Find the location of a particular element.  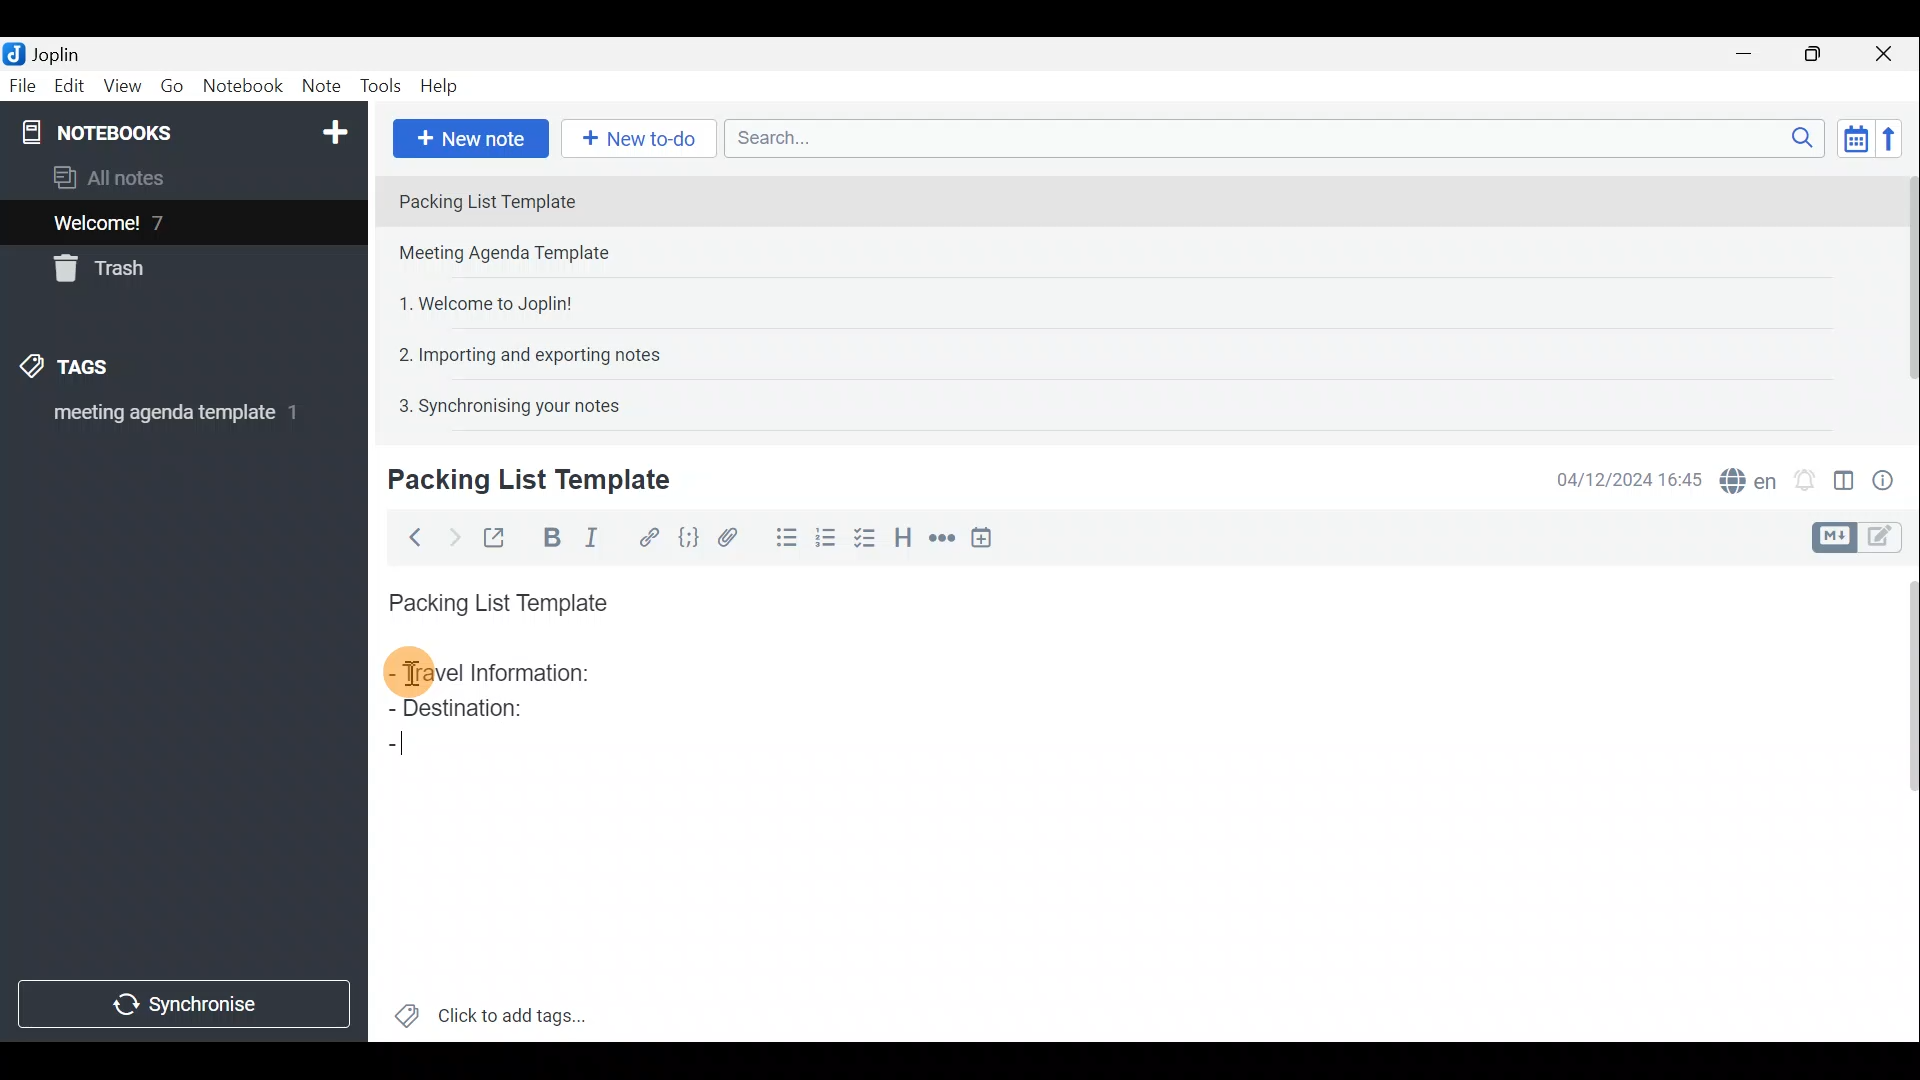

Joplin is located at coordinates (47, 53).